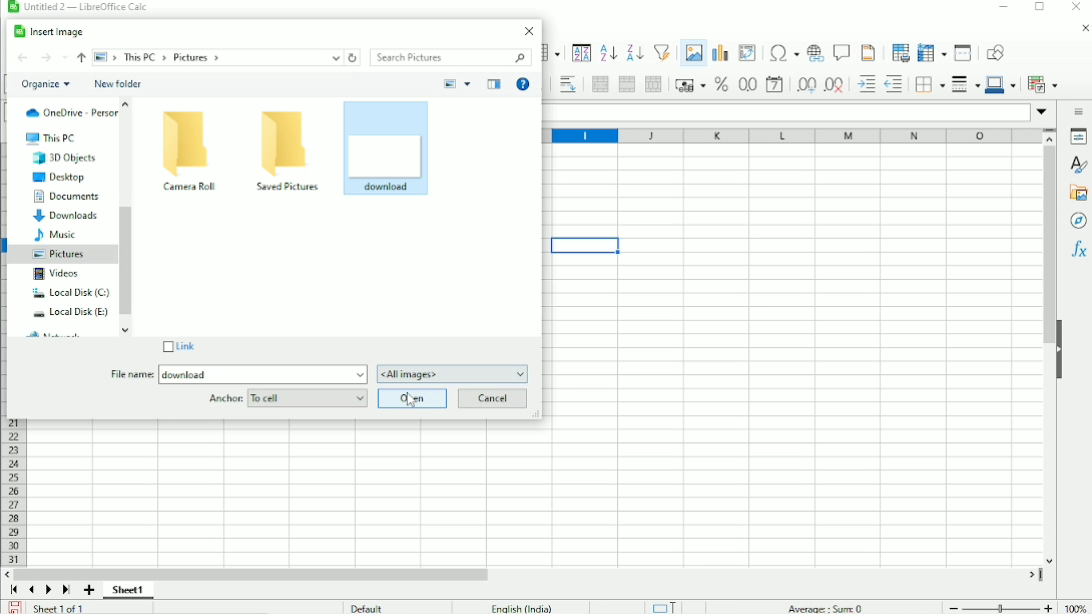 Image resolution: width=1092 pixels, height=614 pixels. What do you see at coordinates (625, 84) in the screenshot?
I see `Merge cells` at bounding box center [625, 84].